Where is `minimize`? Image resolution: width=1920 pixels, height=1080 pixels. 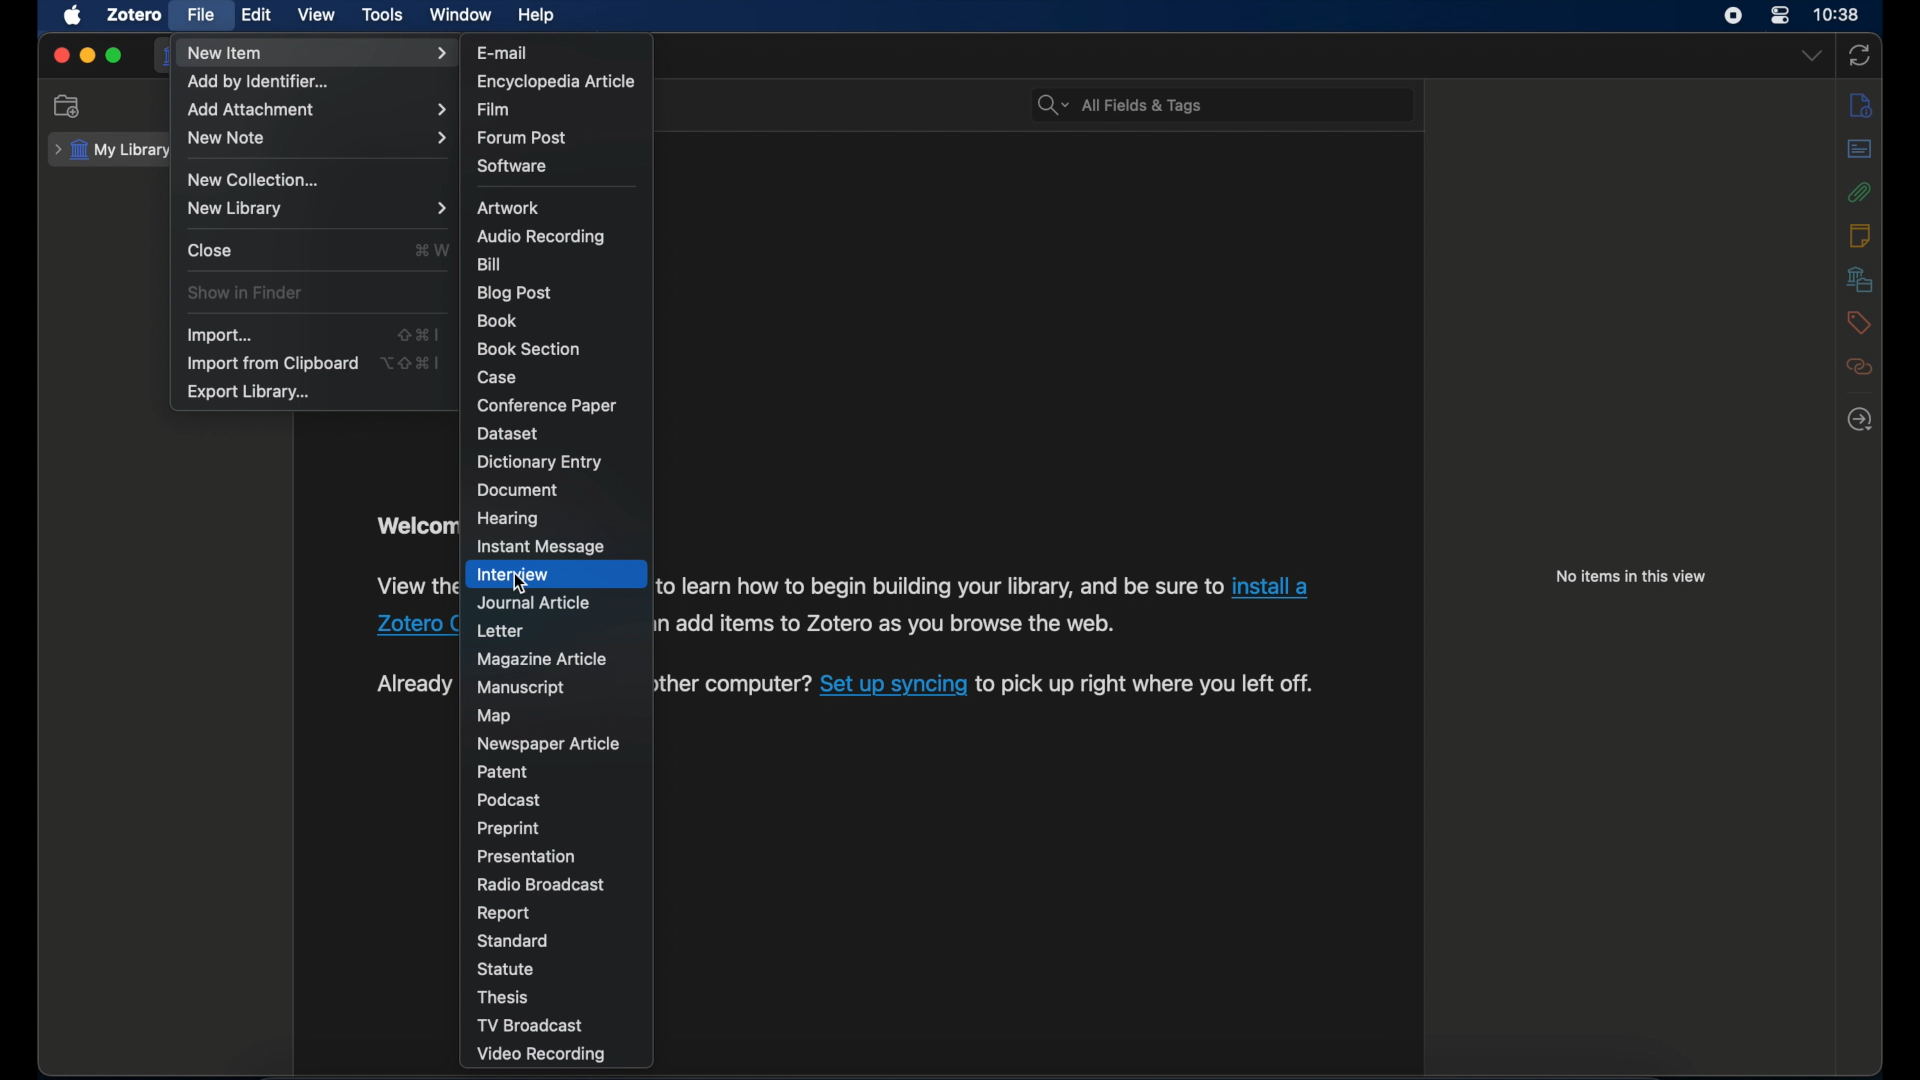 minimize is located at coordinates (86, 56).